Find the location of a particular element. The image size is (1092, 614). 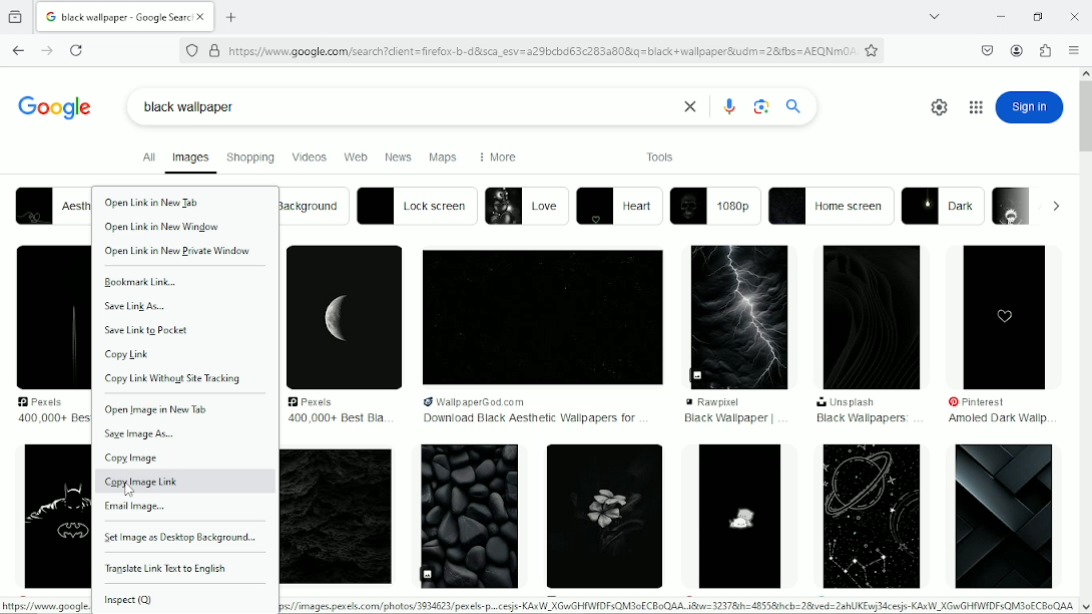

400,000+ best bia is located at coordinates (53, 418).